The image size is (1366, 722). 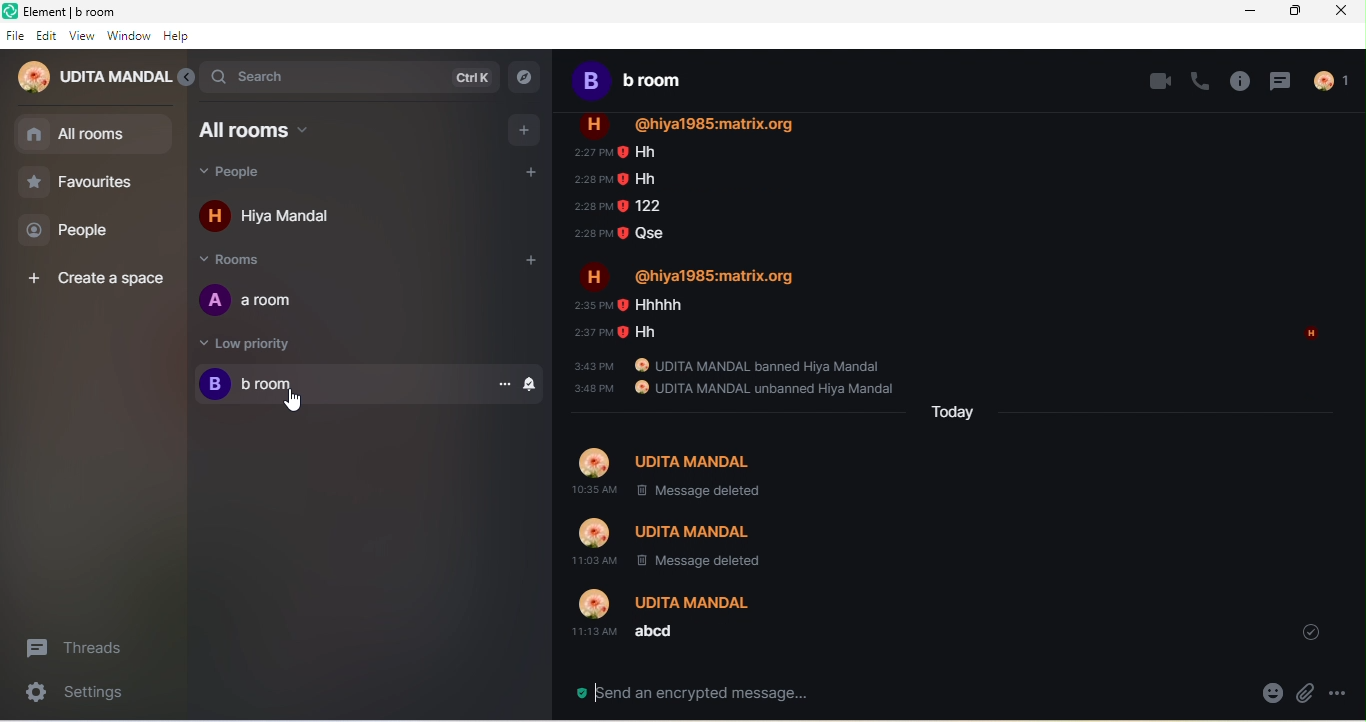 What do you see at coordinates (530, 172) in the screenshot?
I see `add people` at bounding box center [530, 172].